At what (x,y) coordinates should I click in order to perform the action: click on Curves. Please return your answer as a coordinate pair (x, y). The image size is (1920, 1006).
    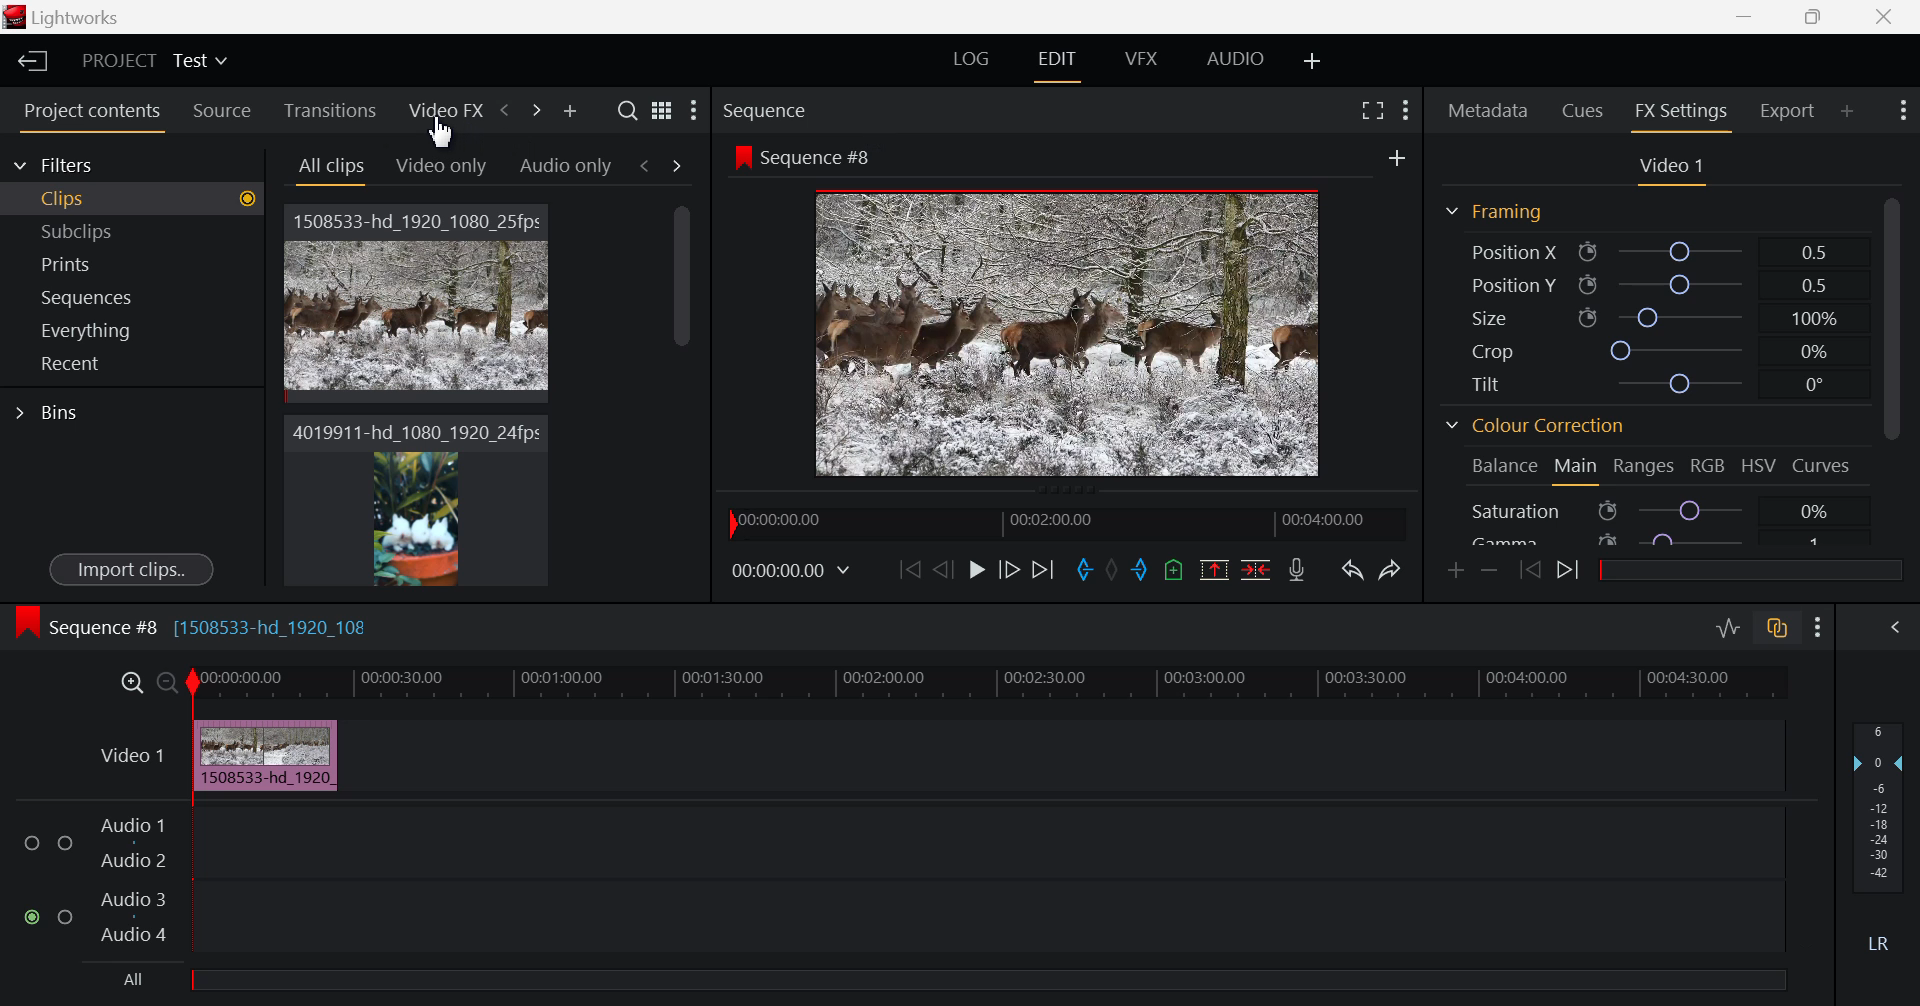
    Looking at the image, I should click on (1820, 466).